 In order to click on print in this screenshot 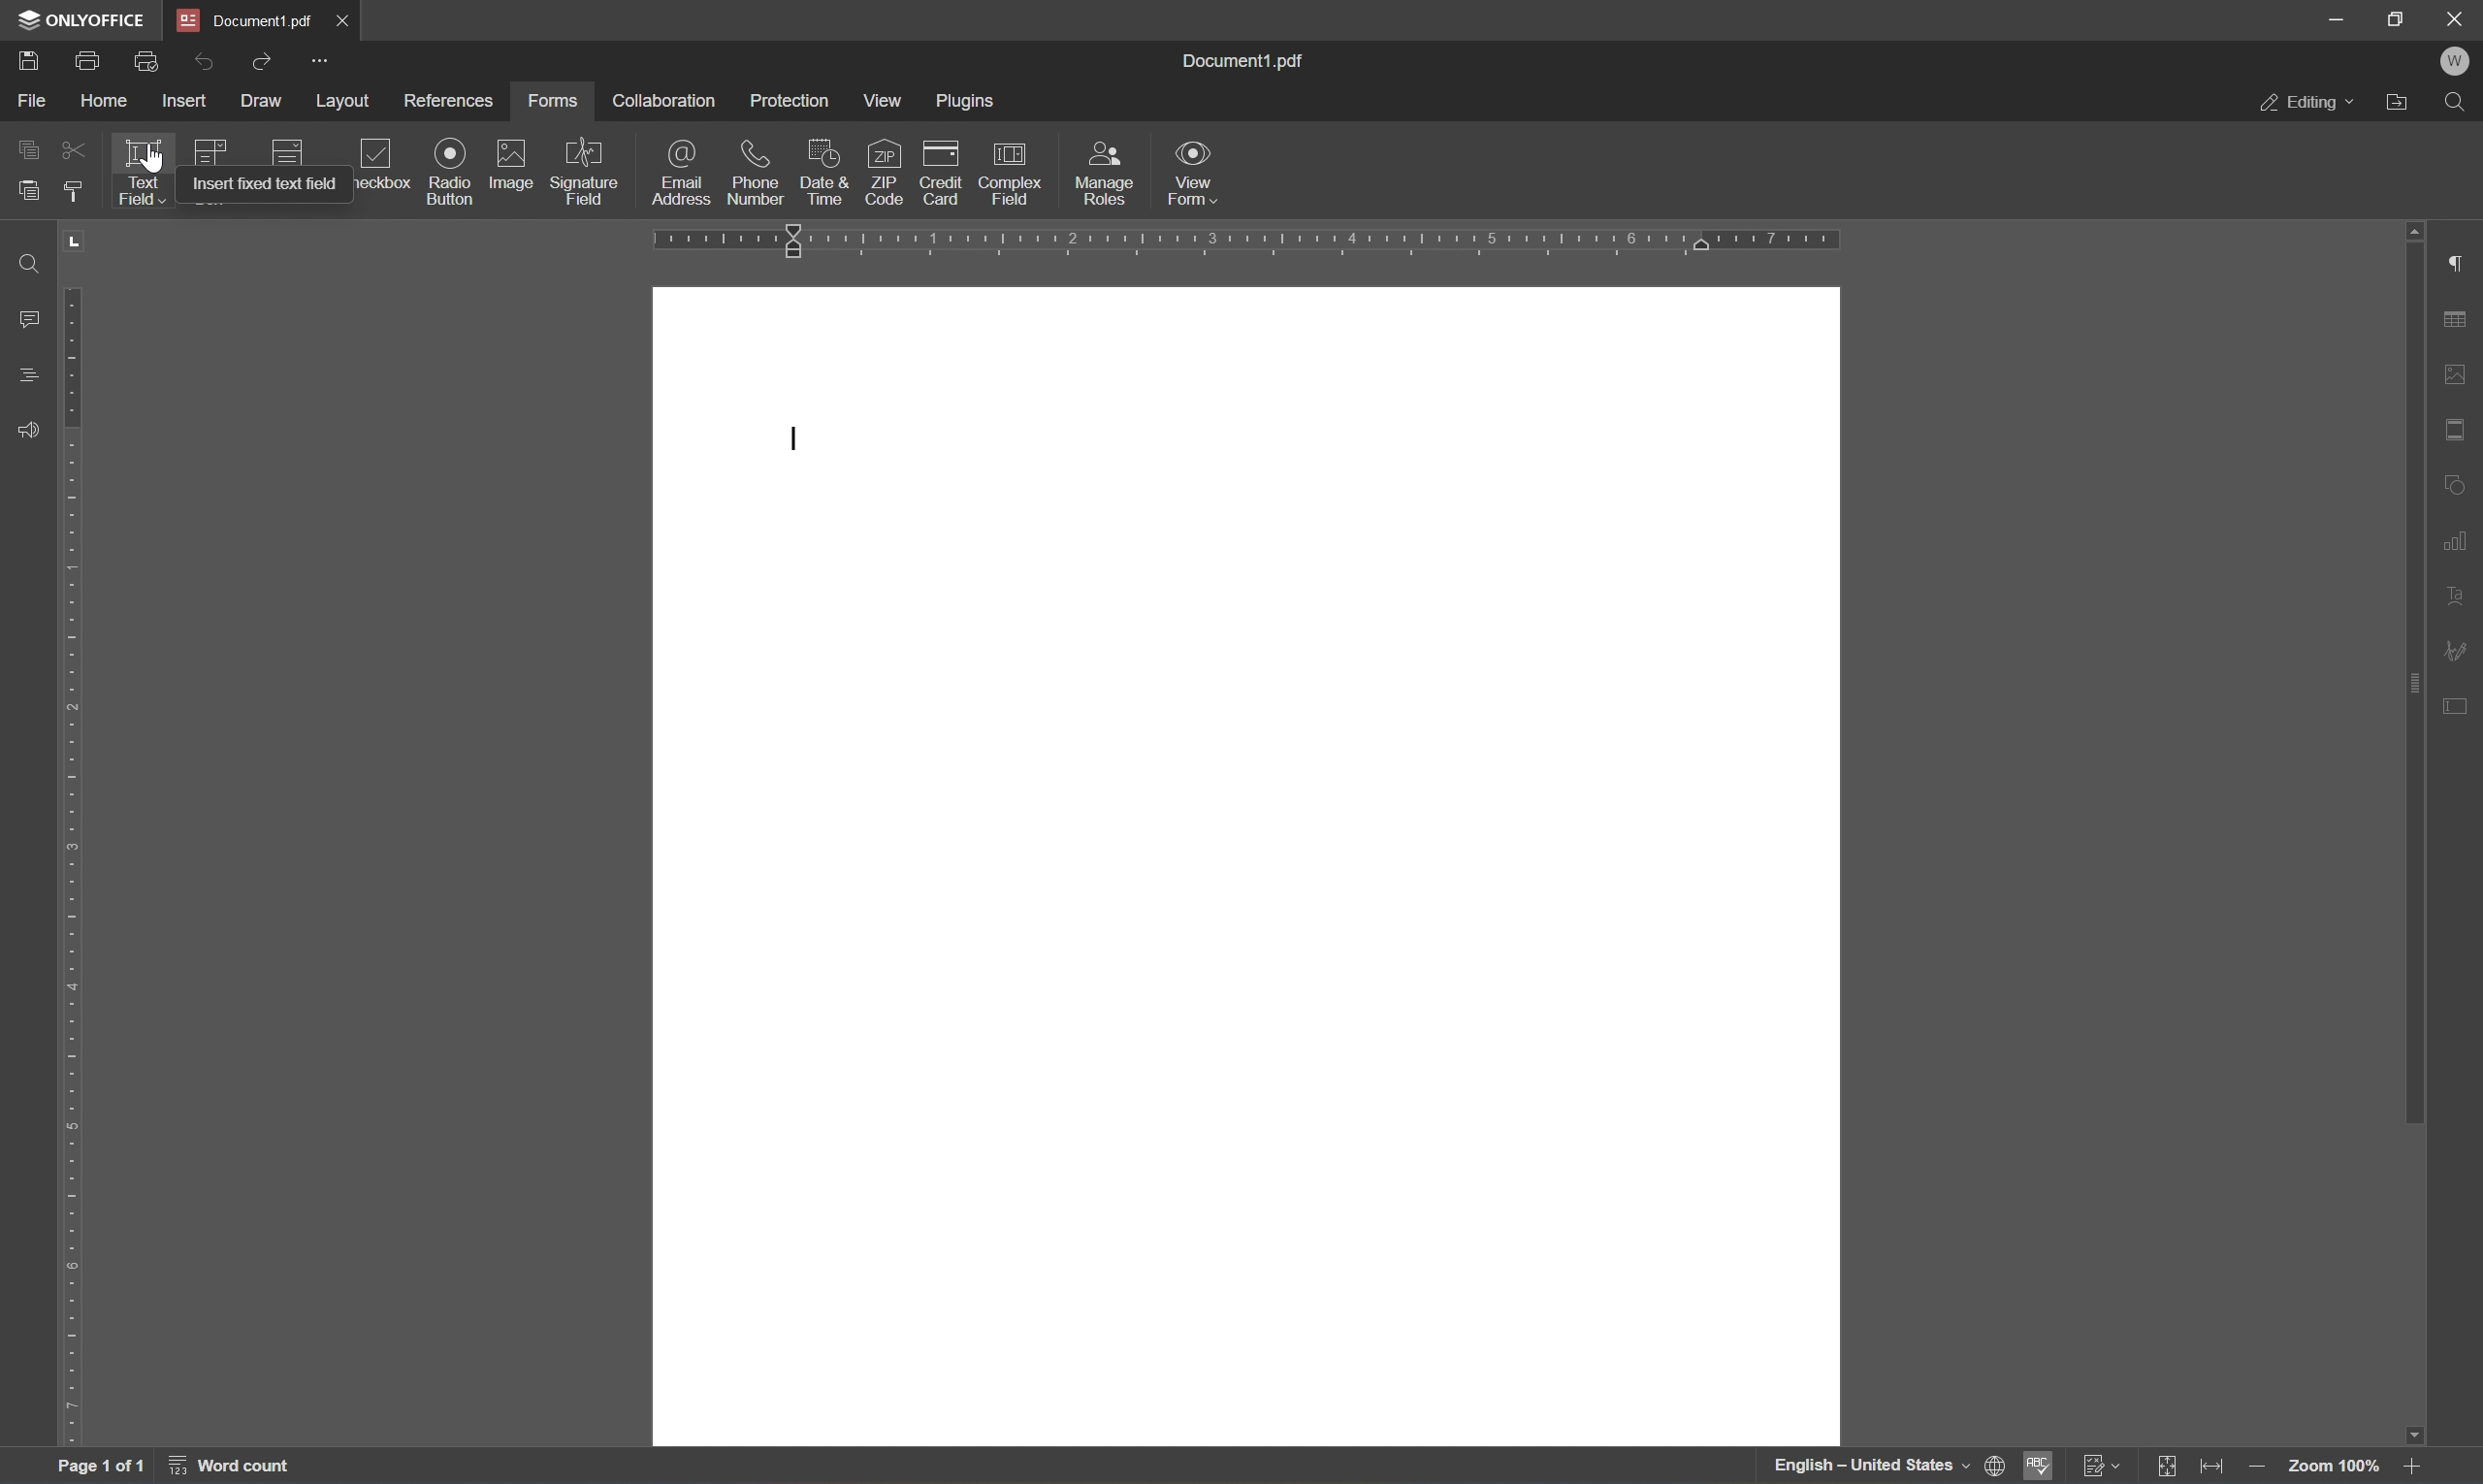, I will do `click(87, 60)`.